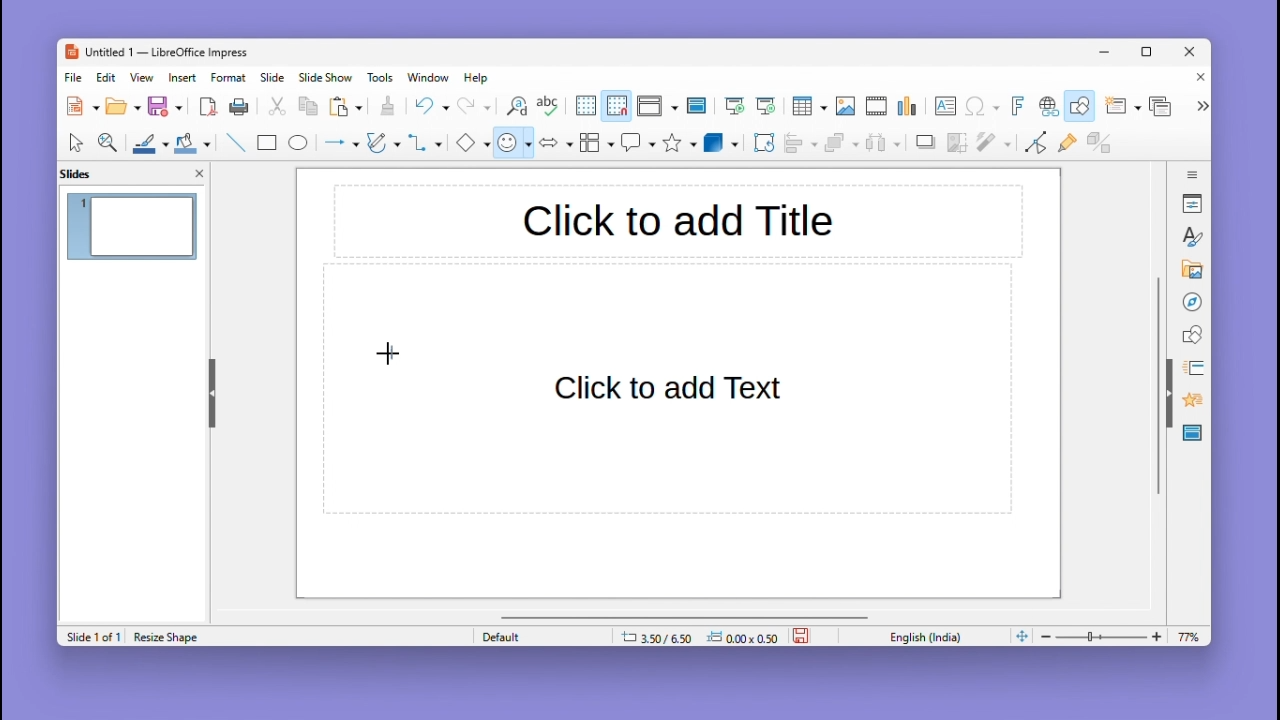 This screenshot has width=1280, height=720. I want to click on Align, so click(800, 143).